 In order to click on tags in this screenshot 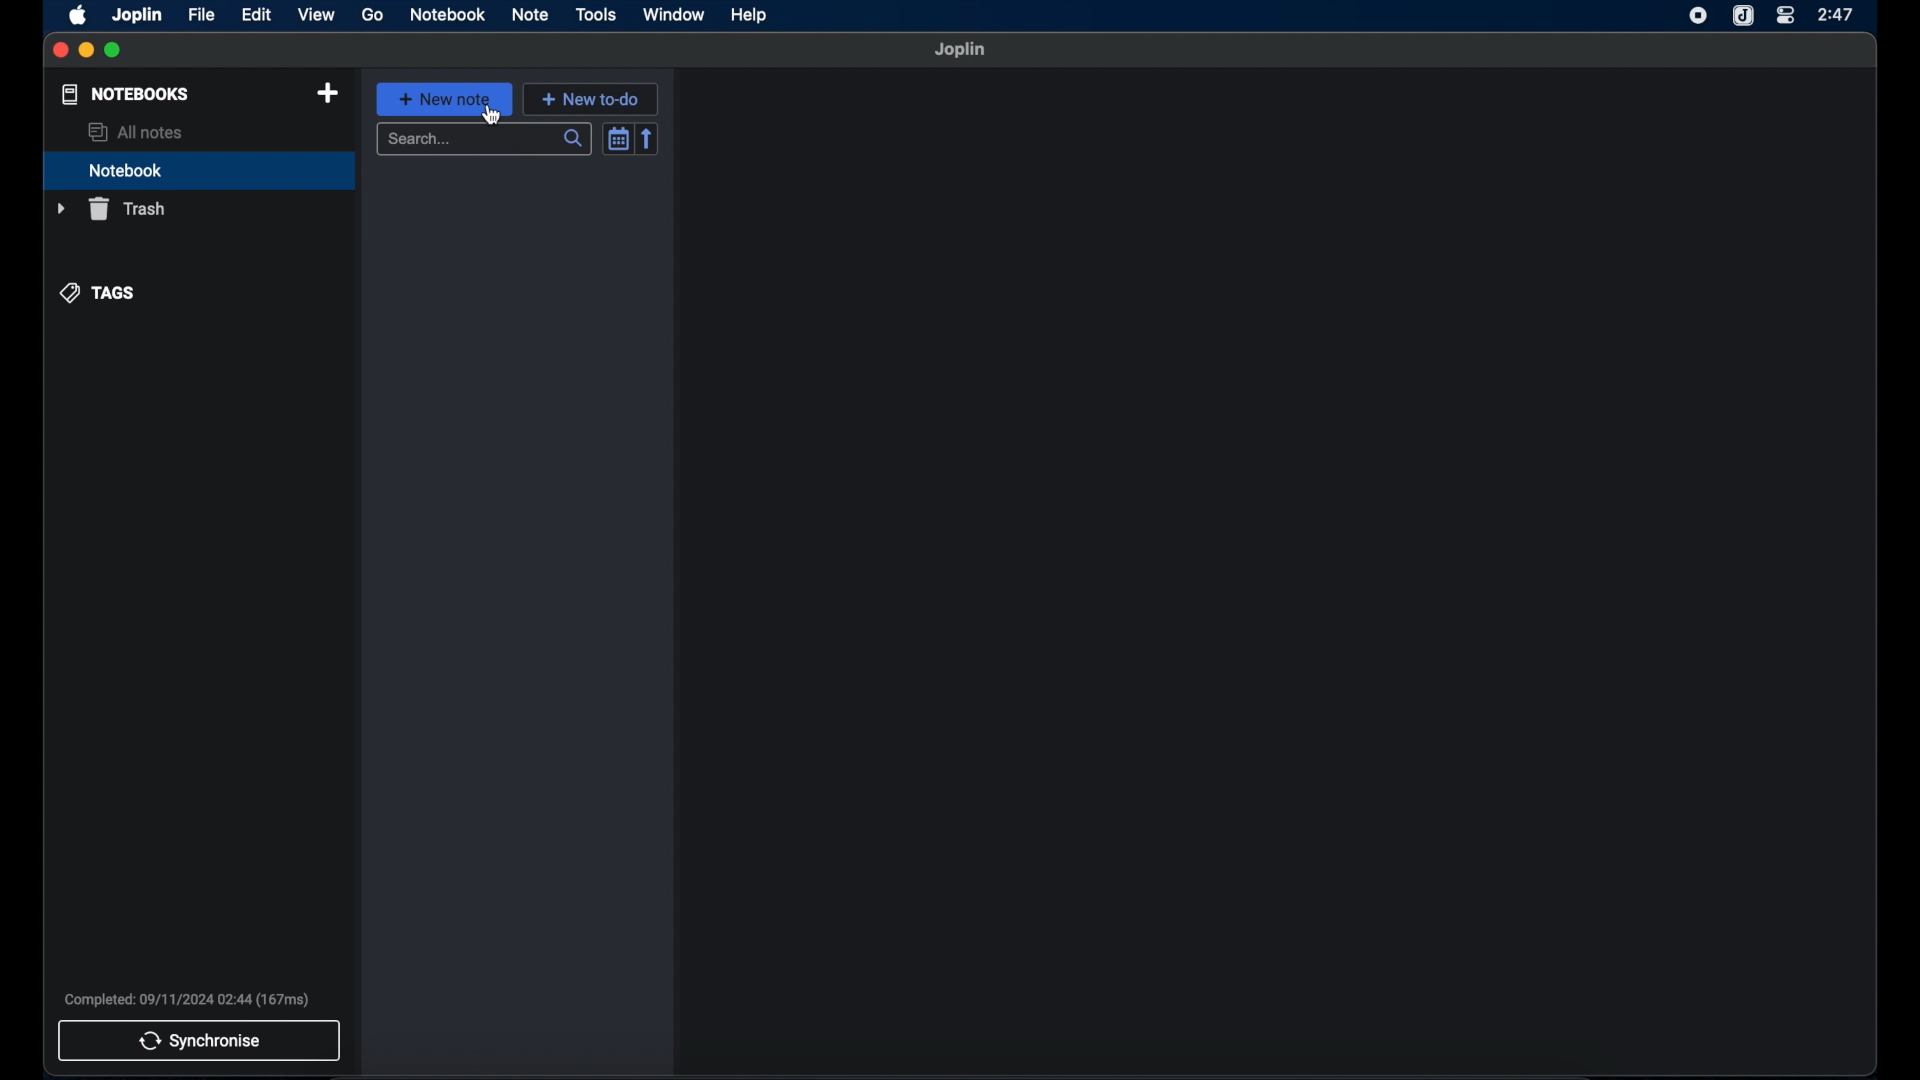, I will do `click(96, 291)`.